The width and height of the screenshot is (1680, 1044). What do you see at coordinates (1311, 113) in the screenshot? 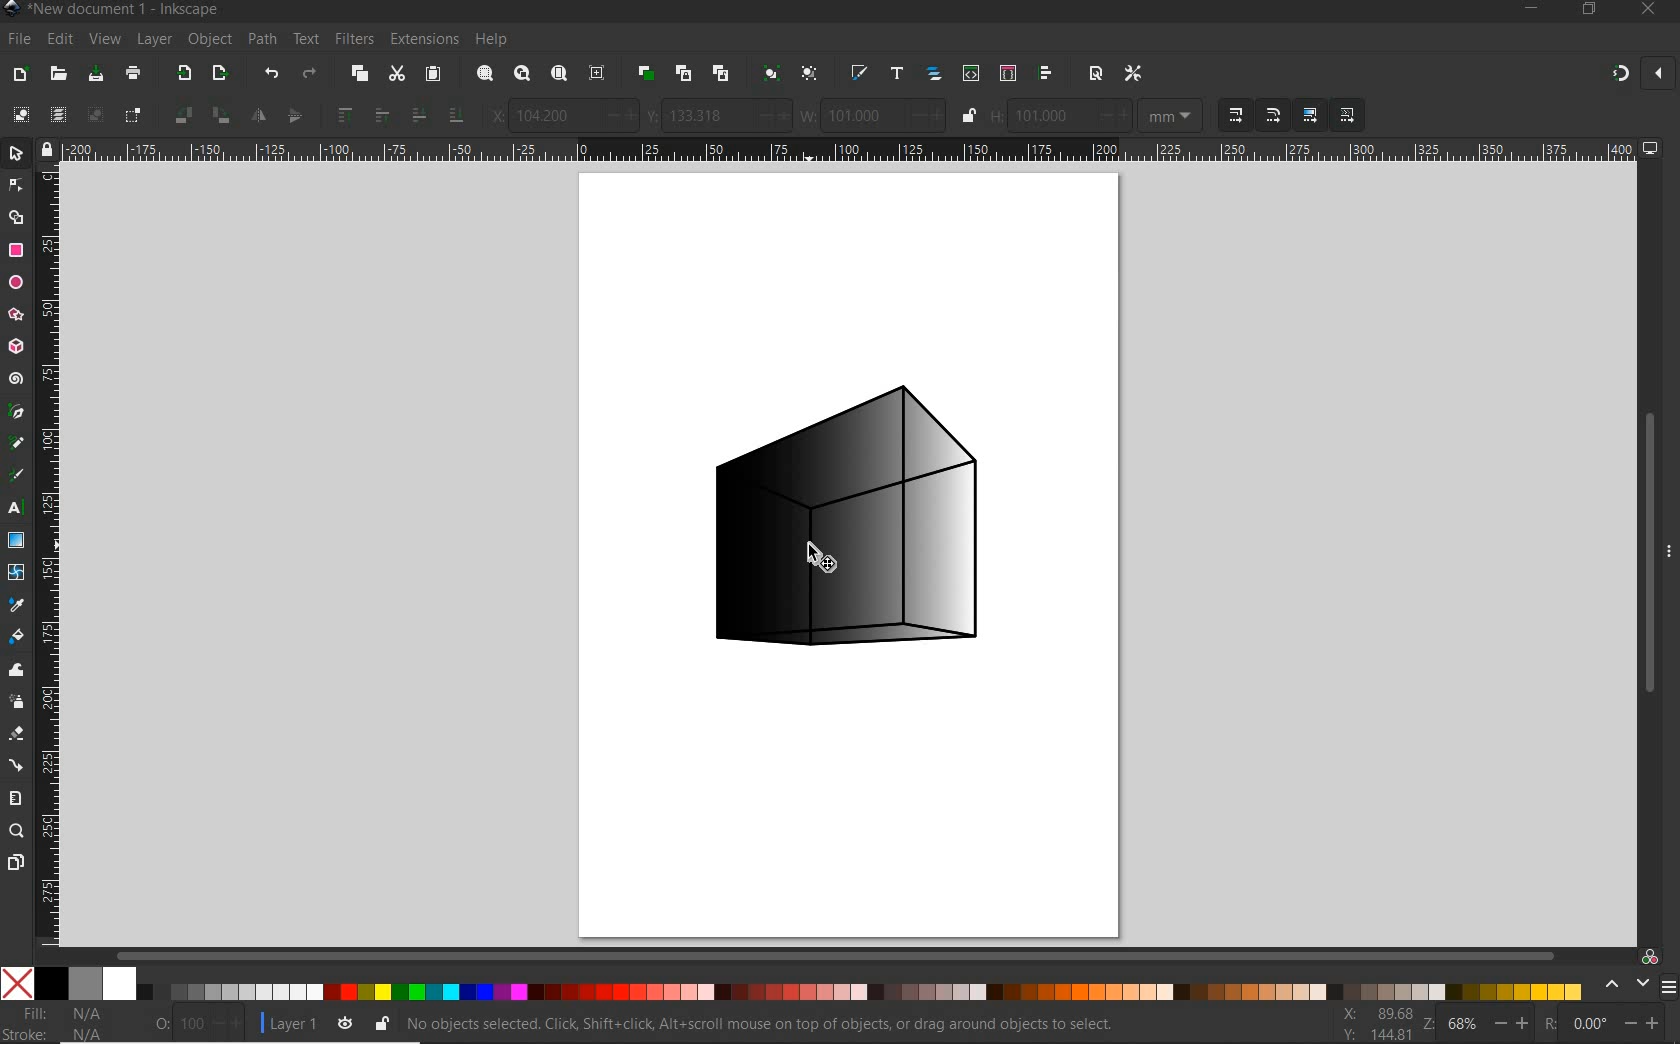
I see `MOVE GRADIENTS` at bounding box center [1311, 113].